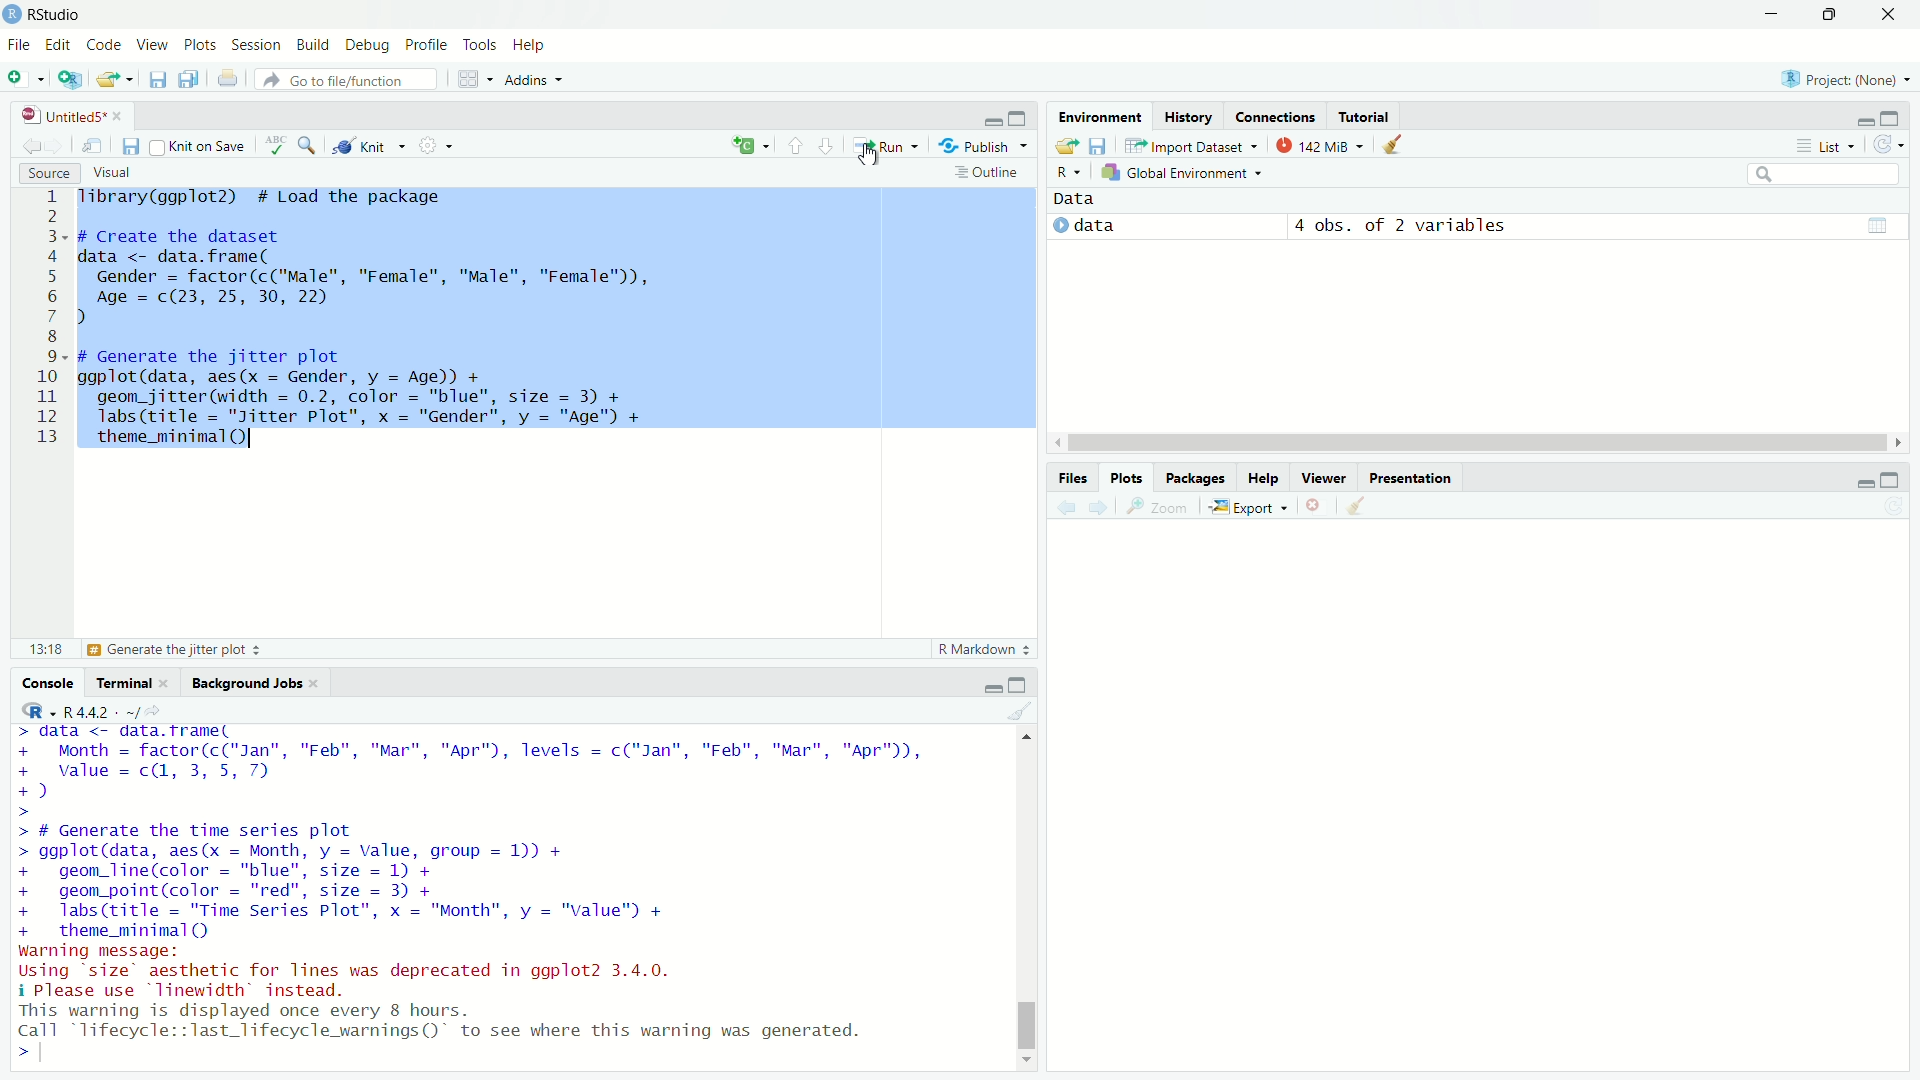 The image size is (1920, 1080). Describe the element at coordinates (888, 144) in the screenshot. I see `run the current line or selection` at that location.